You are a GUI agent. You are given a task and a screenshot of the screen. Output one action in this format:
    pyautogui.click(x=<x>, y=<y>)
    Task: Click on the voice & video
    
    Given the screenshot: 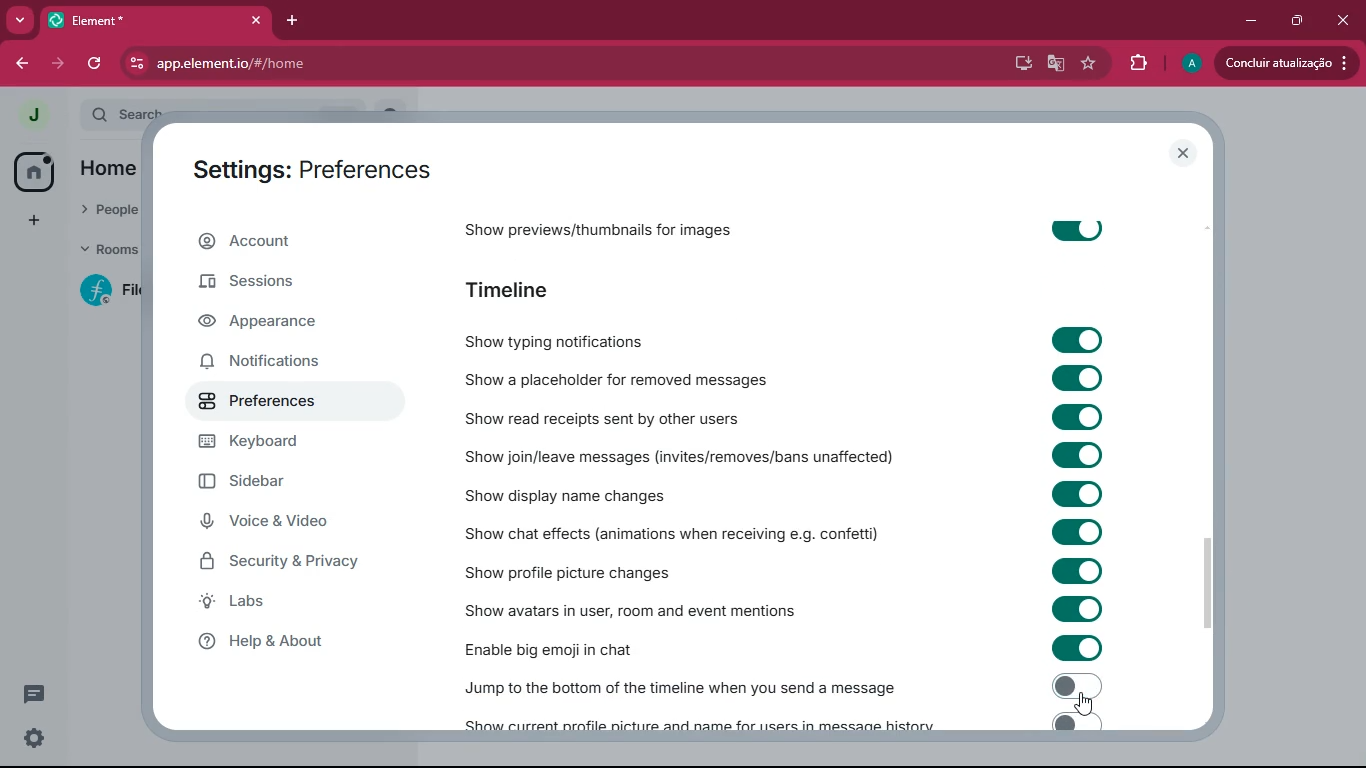 What is the action you would take?
    pyautogui.click(x=283, y=525)
    